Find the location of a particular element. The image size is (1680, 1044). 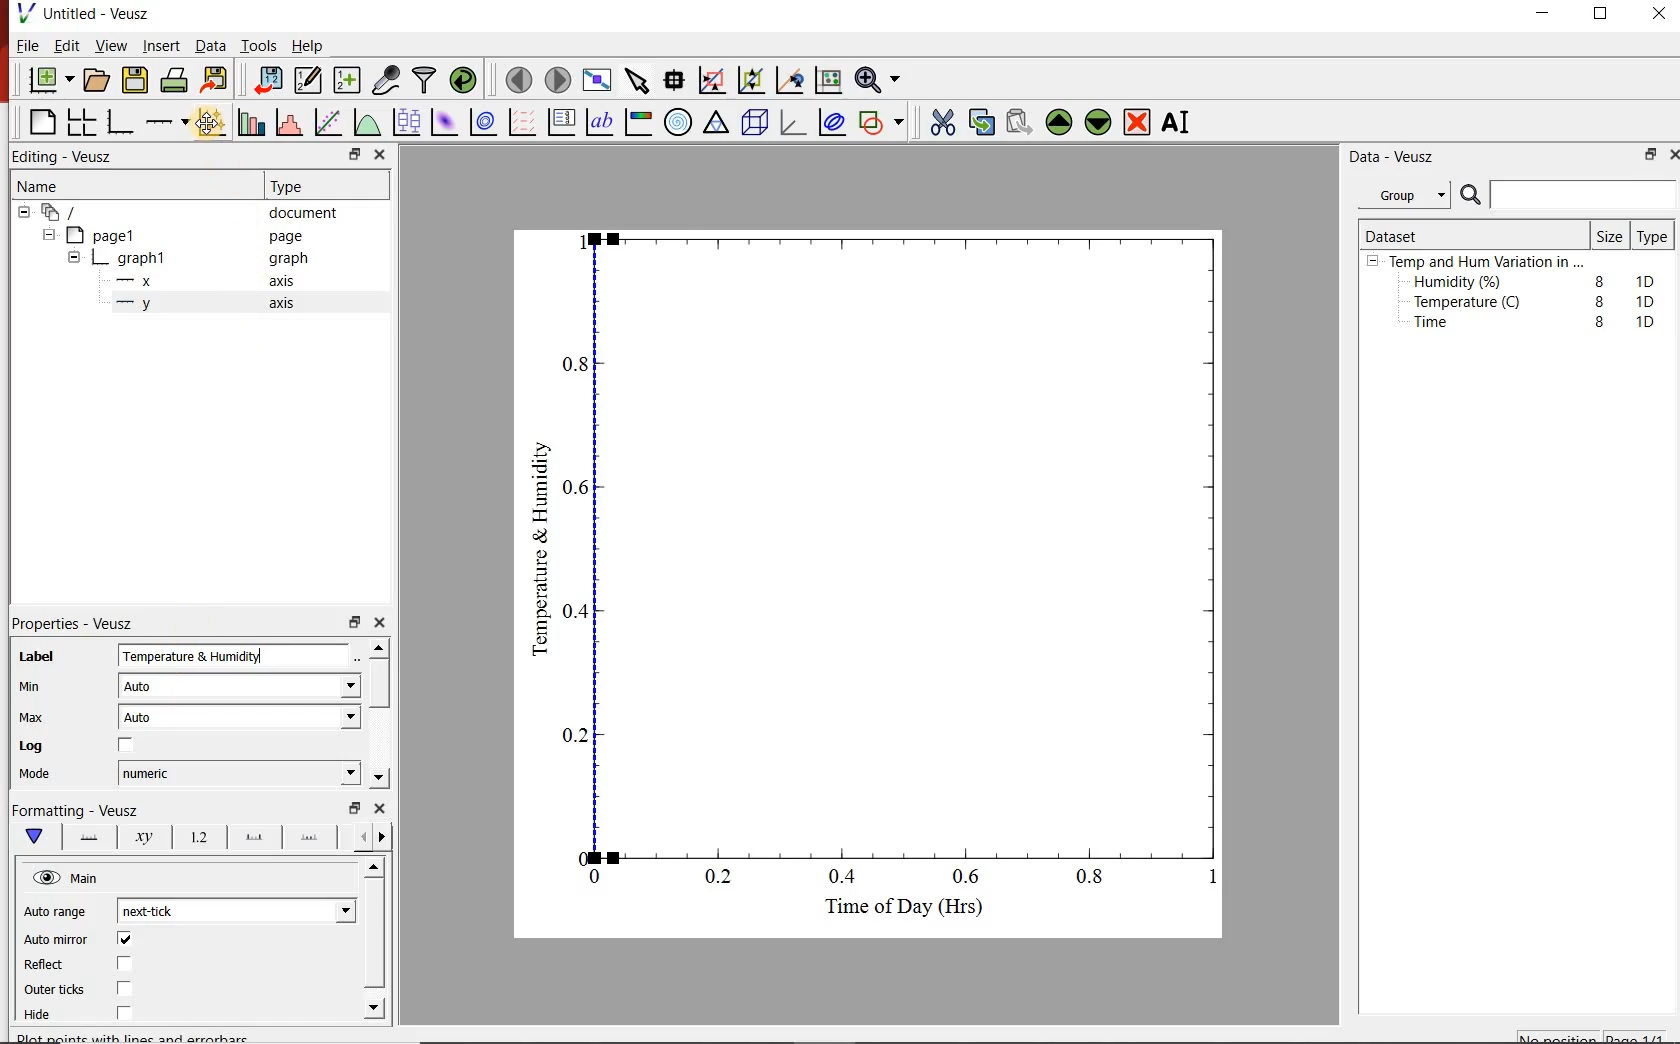

main formatting is located at coordinates (36, 838).